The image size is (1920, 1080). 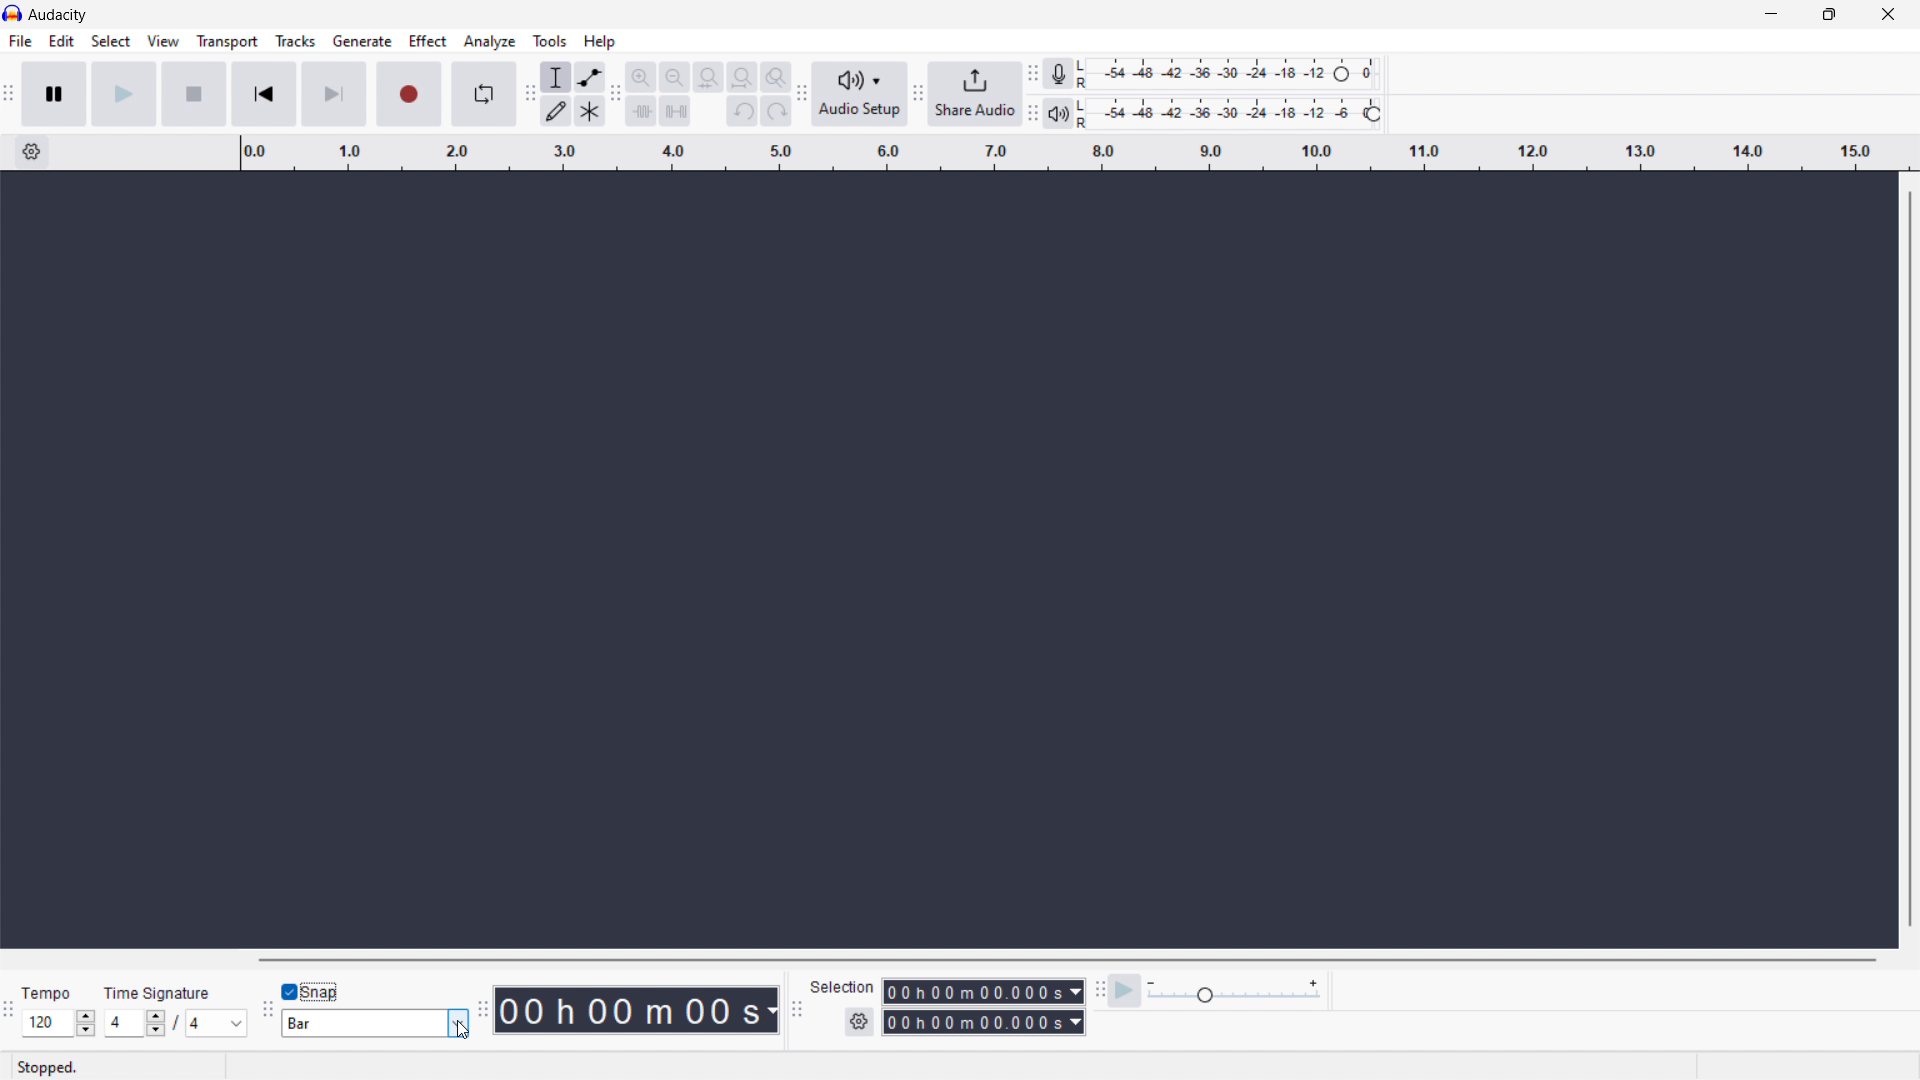 I want to click on play, so click(x=122, y=94).